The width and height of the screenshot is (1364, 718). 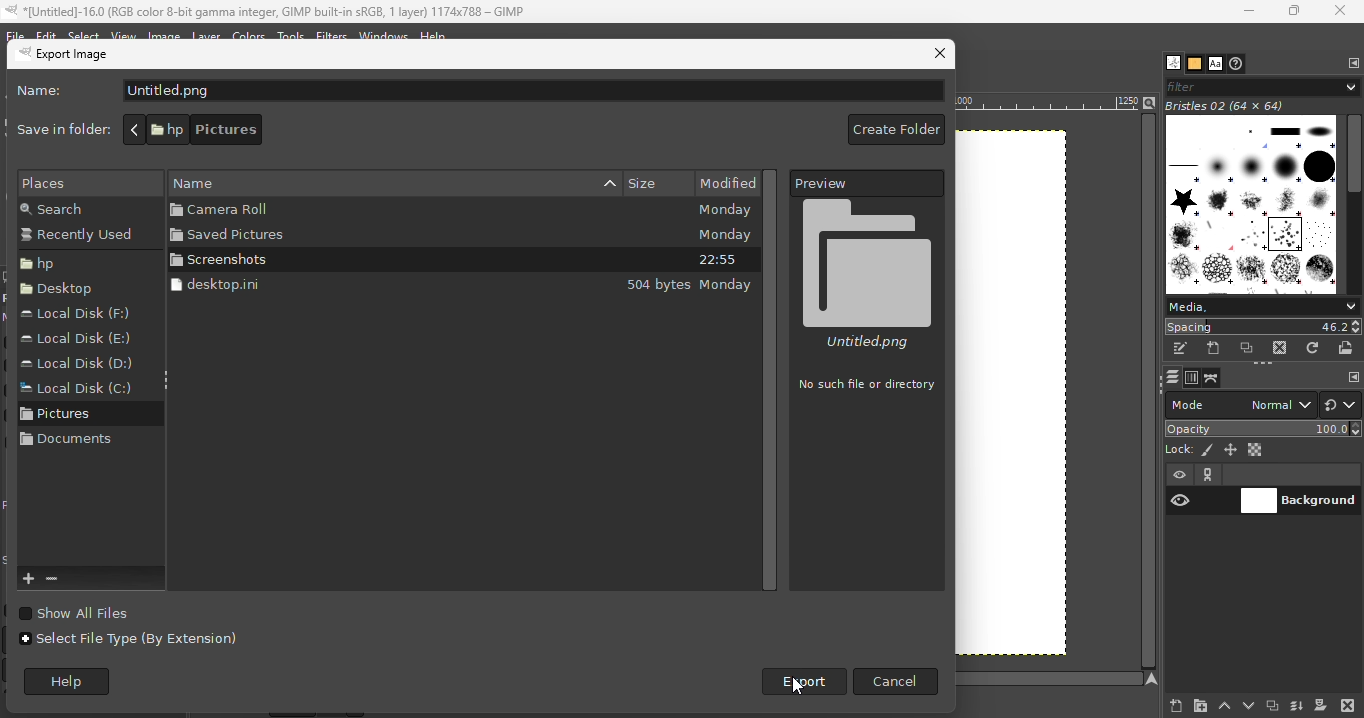 What do you see at coordinates (81, 182) in the screenshot?
I see `Pixels` at bounding box center [81, 182].